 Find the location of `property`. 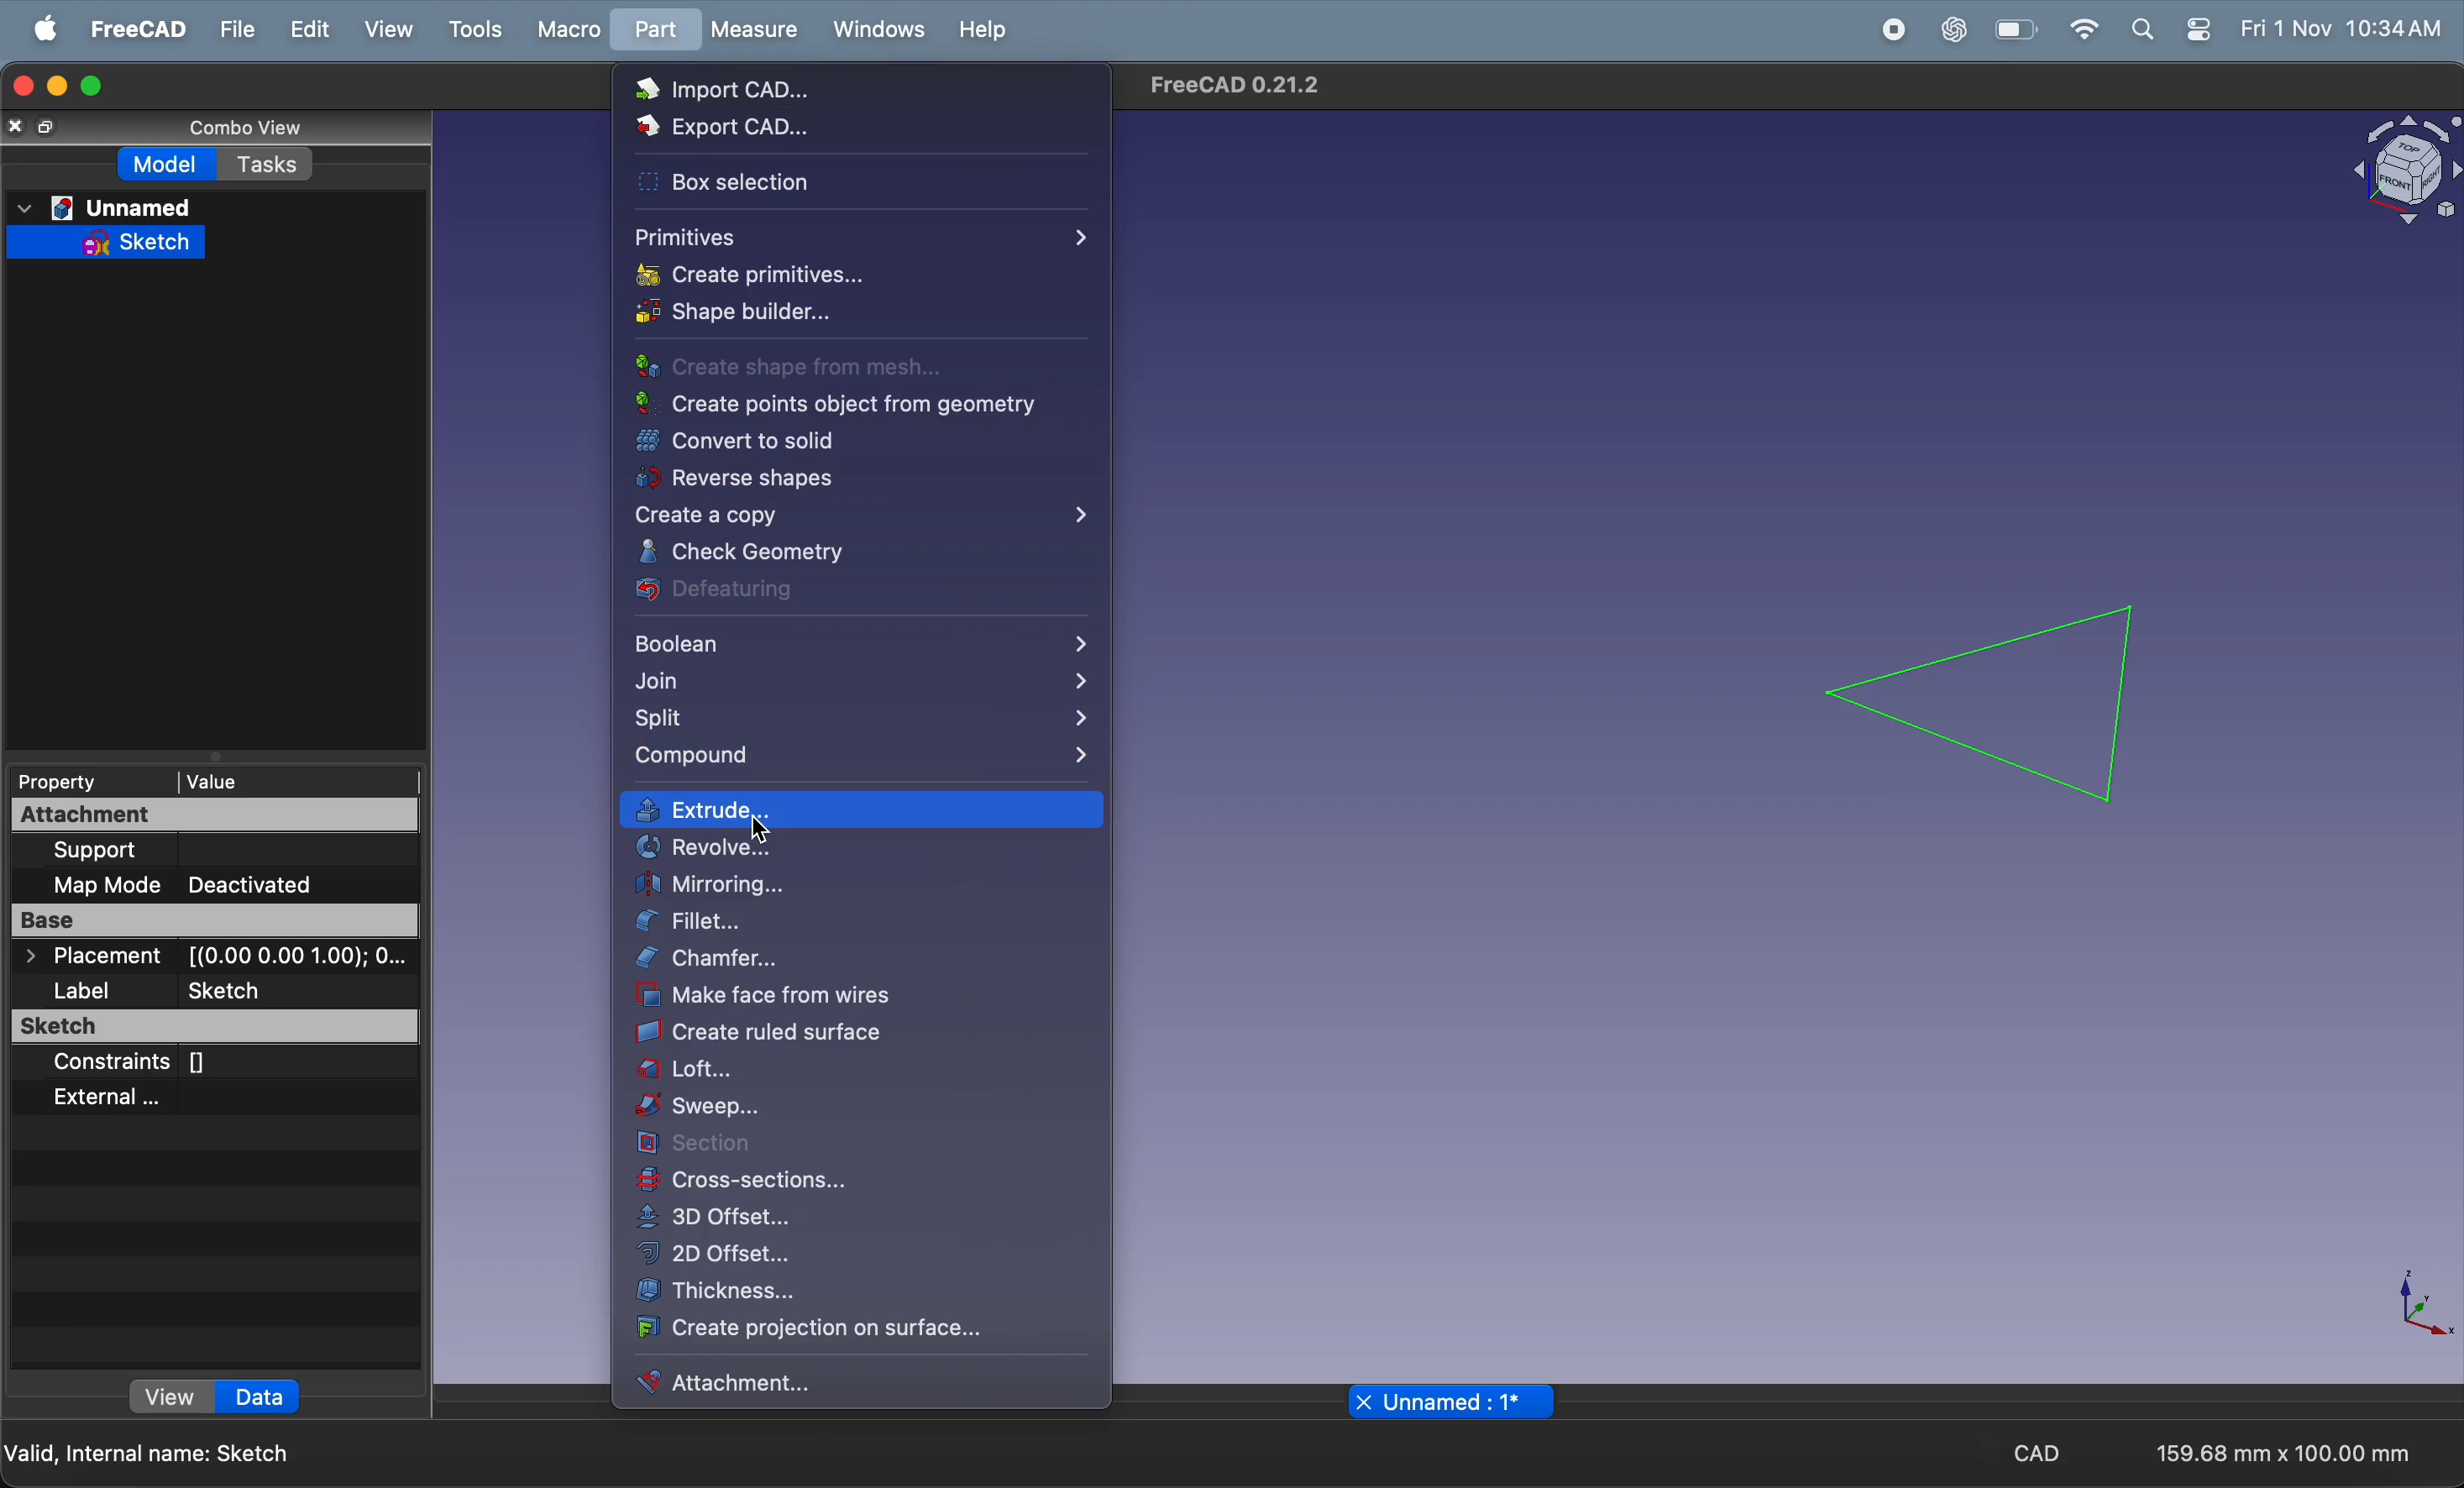

property is located at coordinates (68, 780).